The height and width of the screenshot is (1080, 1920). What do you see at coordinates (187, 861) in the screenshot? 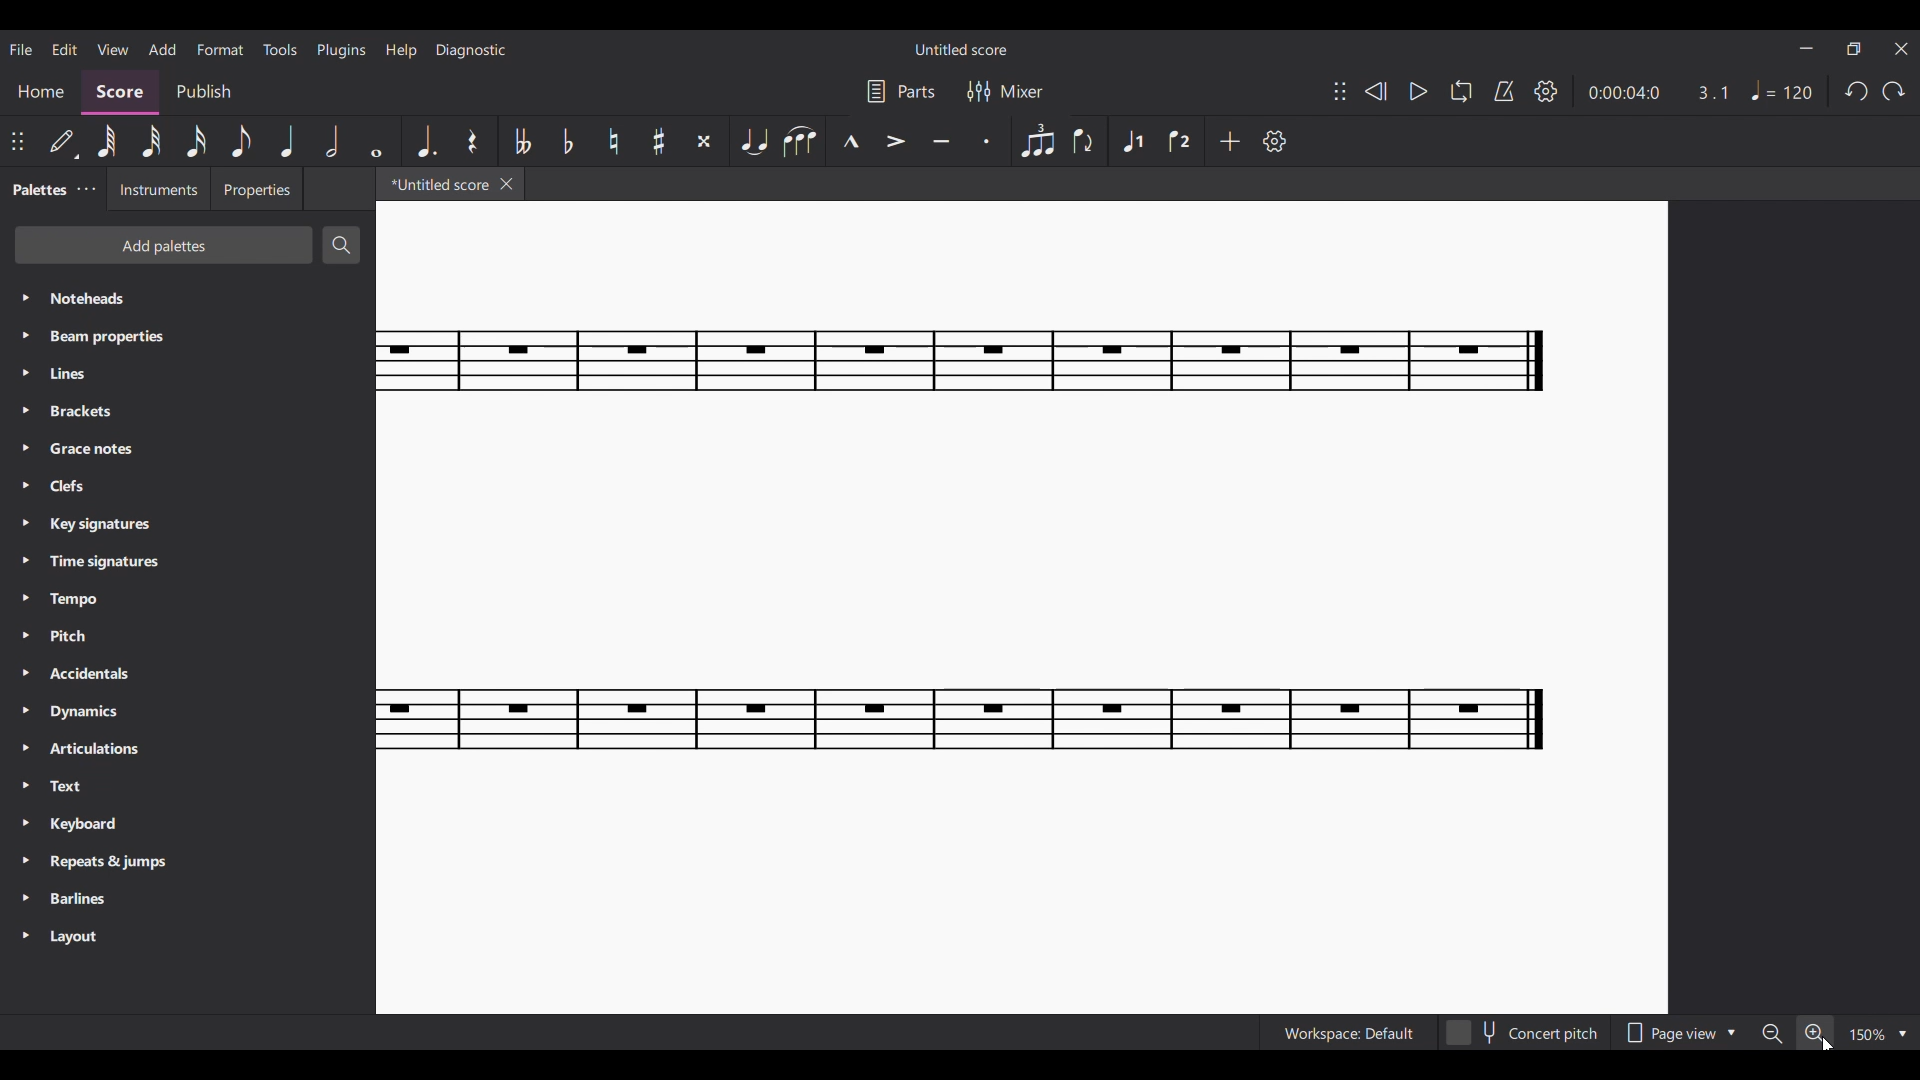
I see `Repeats & jumps` at bounding box center [187, 861].